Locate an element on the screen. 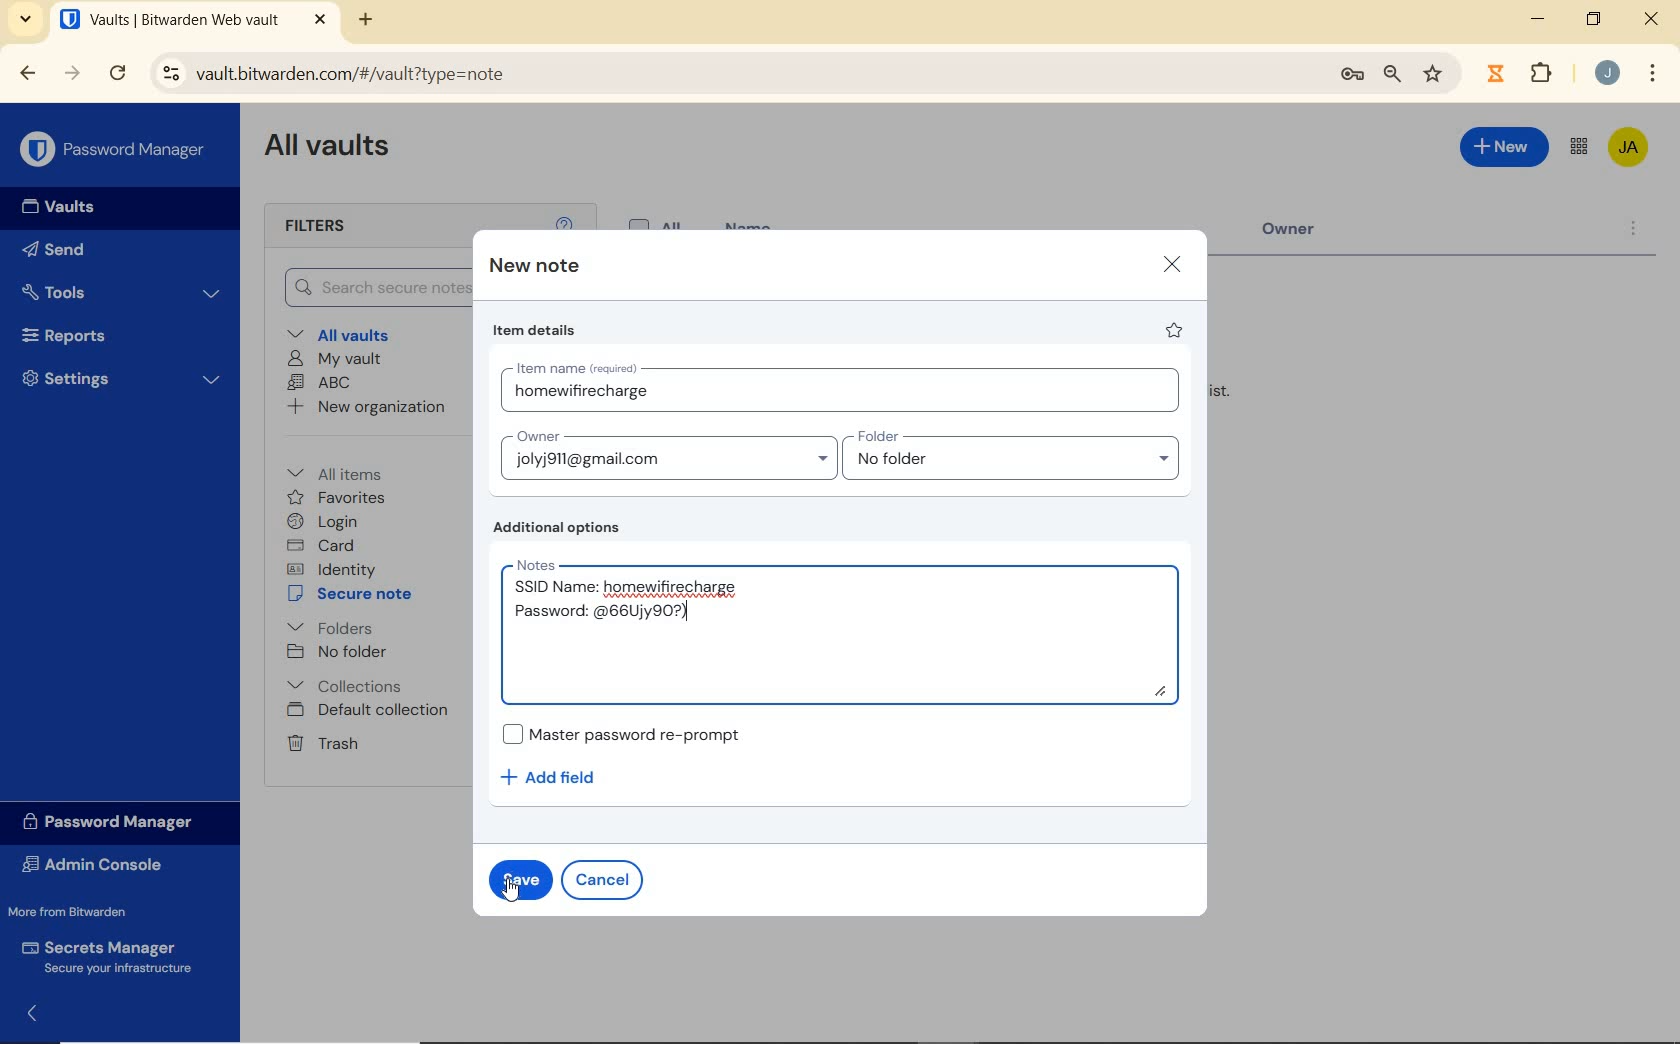  New is located at coordinates (1505, 151).